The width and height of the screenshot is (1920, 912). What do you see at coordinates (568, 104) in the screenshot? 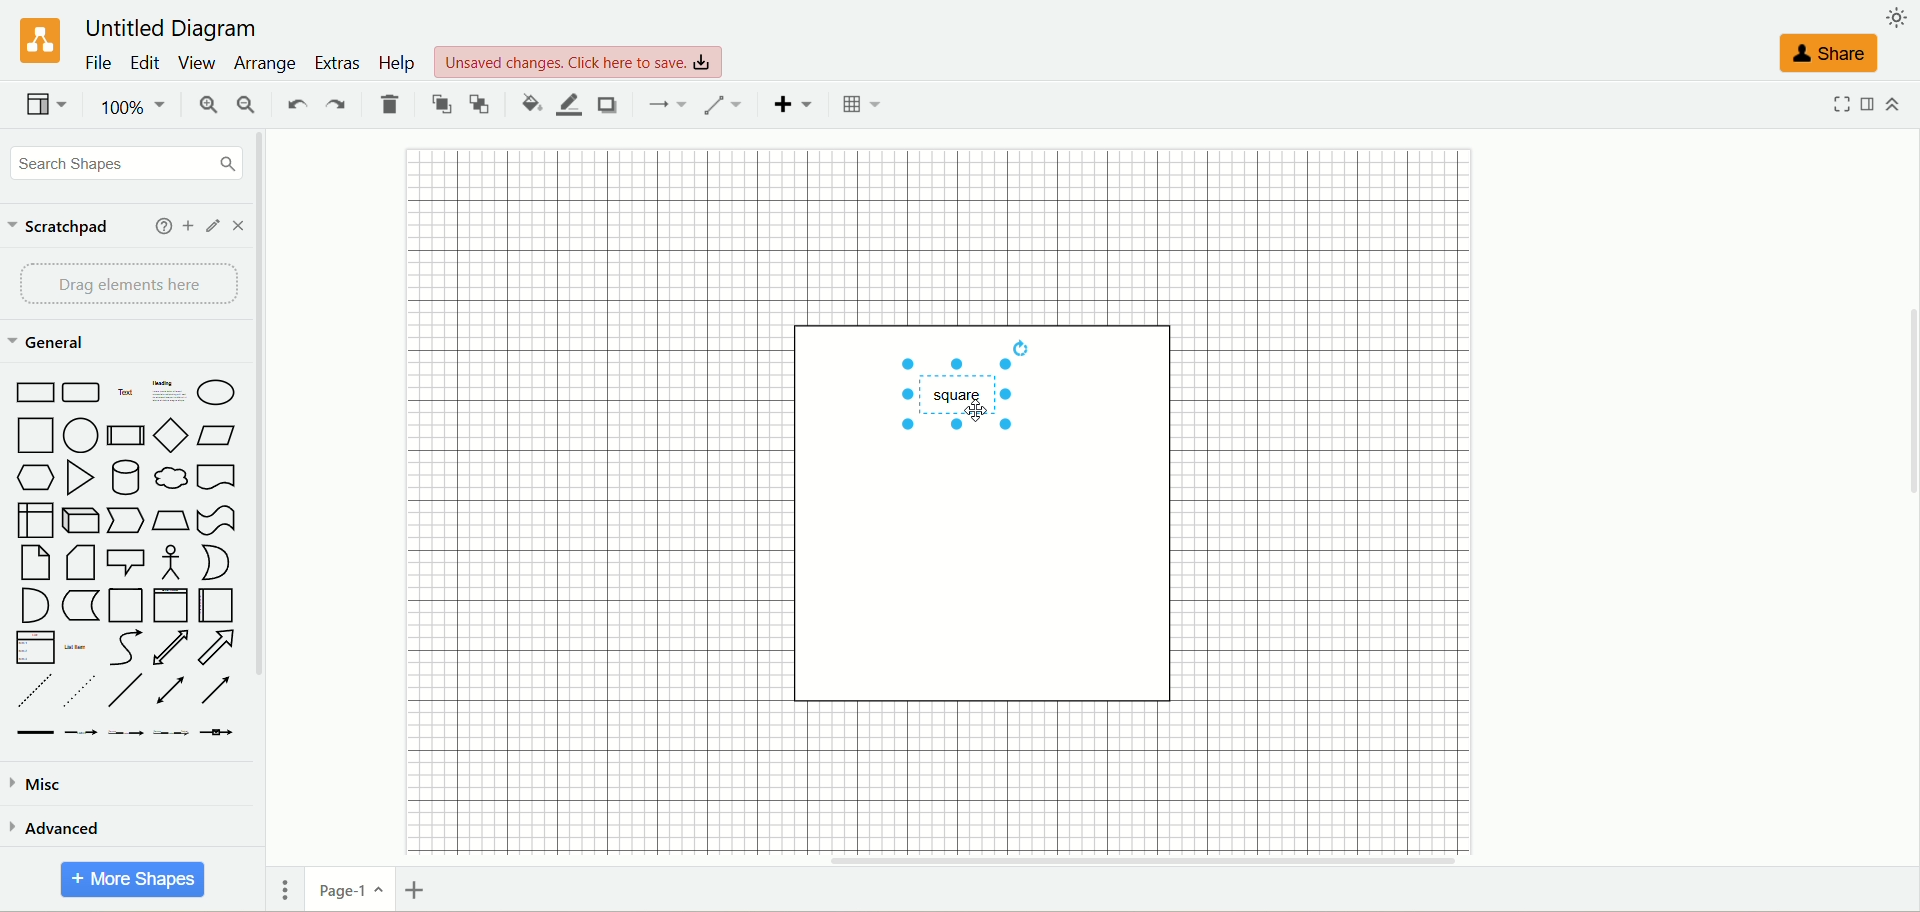
I see `line color` at bounding box center [568, 104].